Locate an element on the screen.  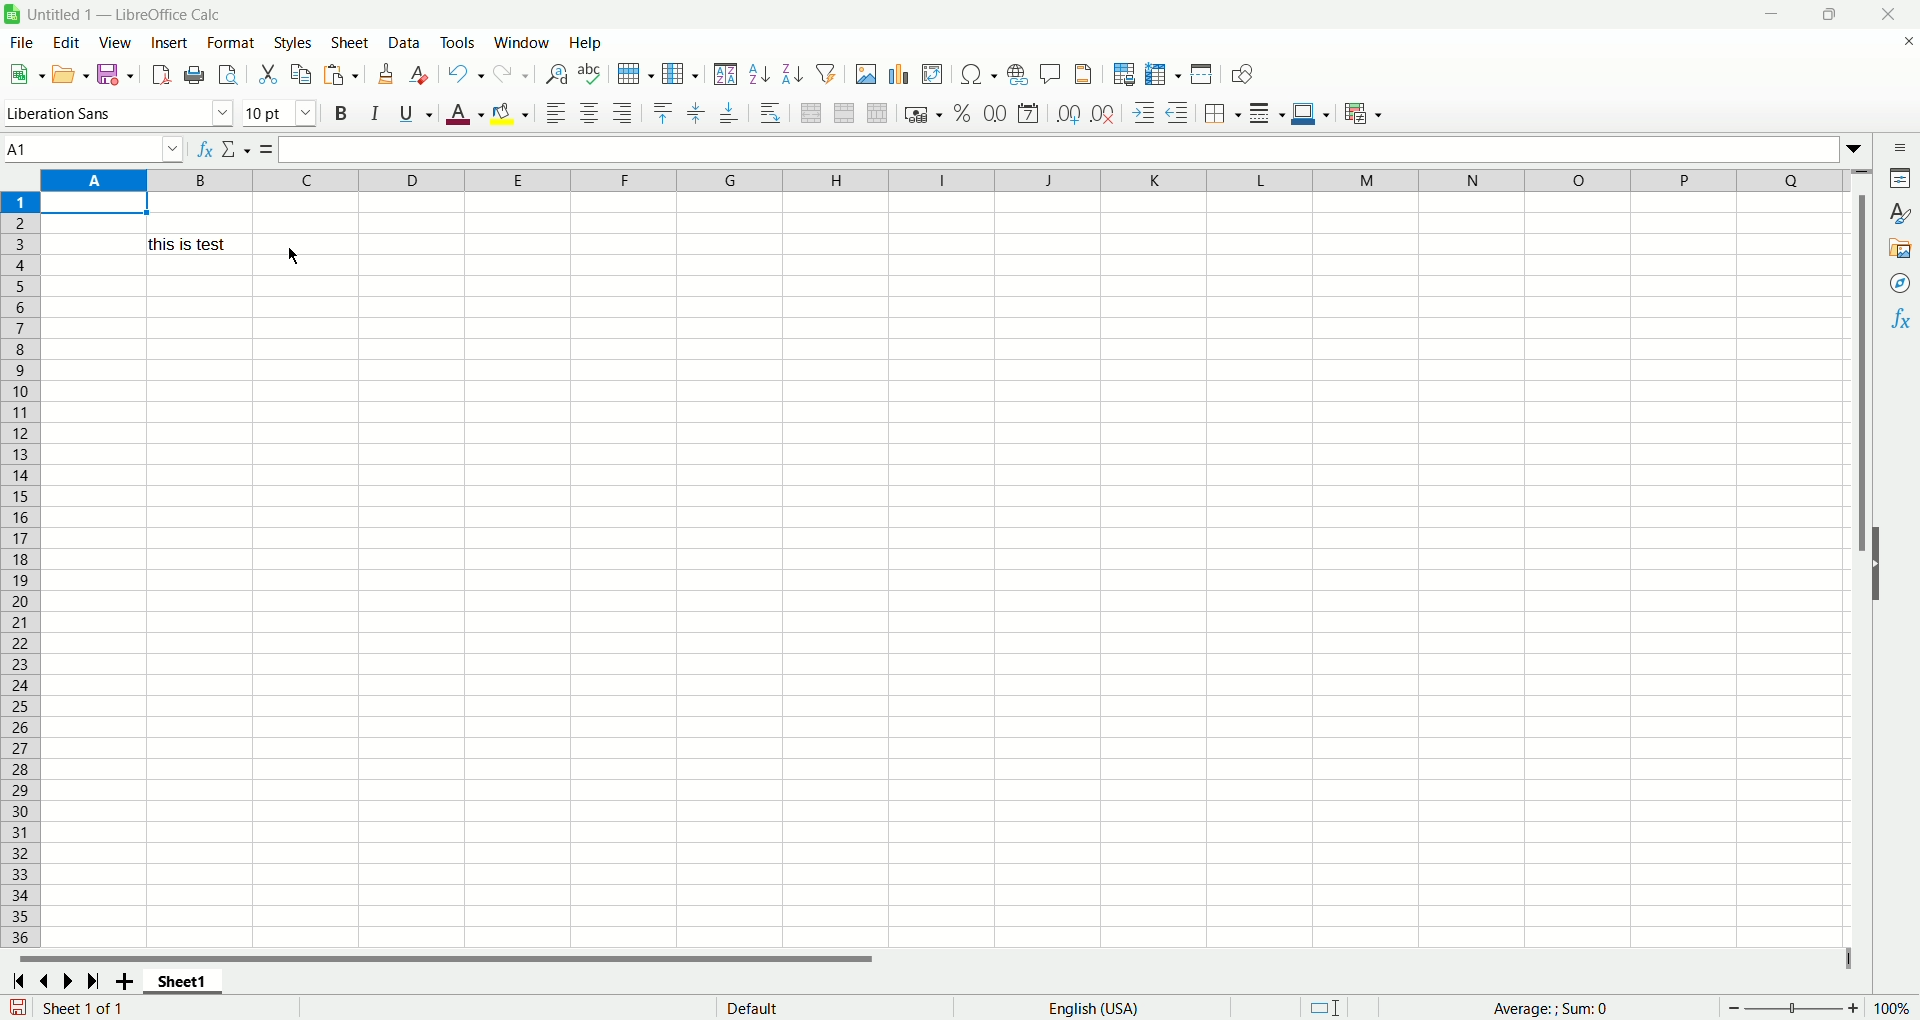
export as pdf is located at coordinates (160, 75).